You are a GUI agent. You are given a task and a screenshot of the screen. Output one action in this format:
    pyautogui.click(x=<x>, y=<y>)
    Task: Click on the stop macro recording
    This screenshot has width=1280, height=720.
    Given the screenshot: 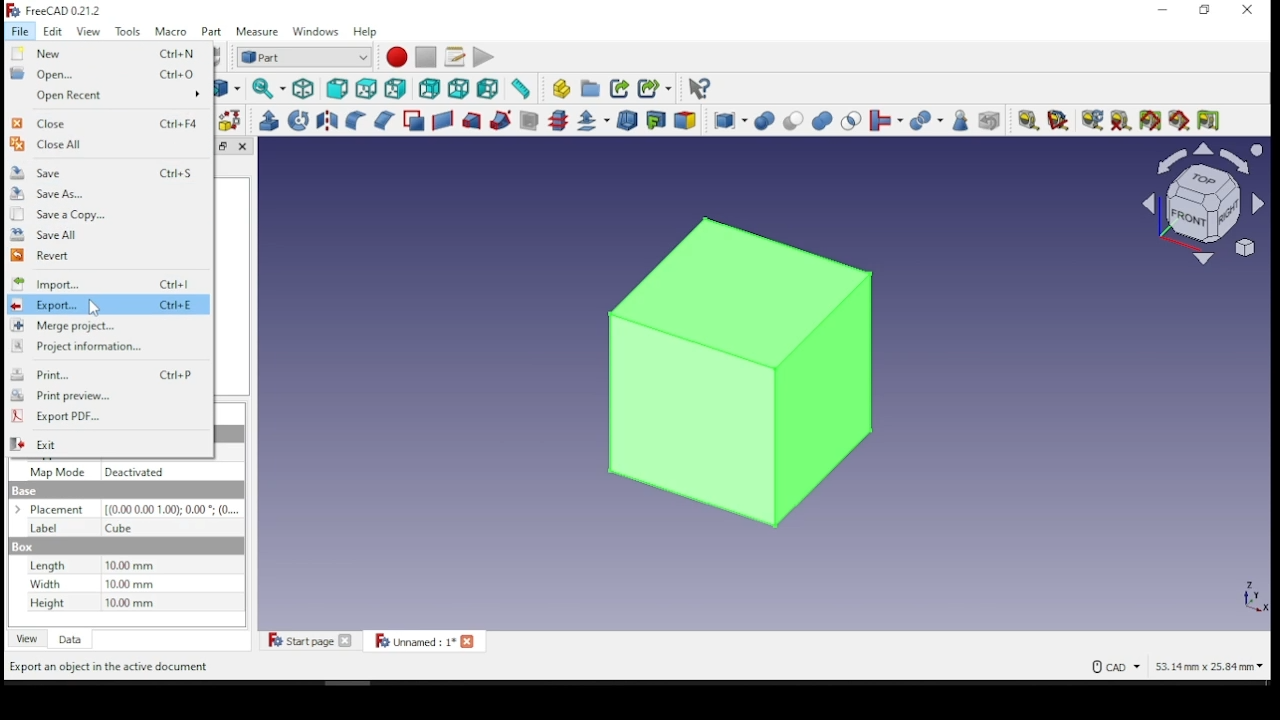 What is the action you would take?
    pyautogui.click(x=424, y=57)
    